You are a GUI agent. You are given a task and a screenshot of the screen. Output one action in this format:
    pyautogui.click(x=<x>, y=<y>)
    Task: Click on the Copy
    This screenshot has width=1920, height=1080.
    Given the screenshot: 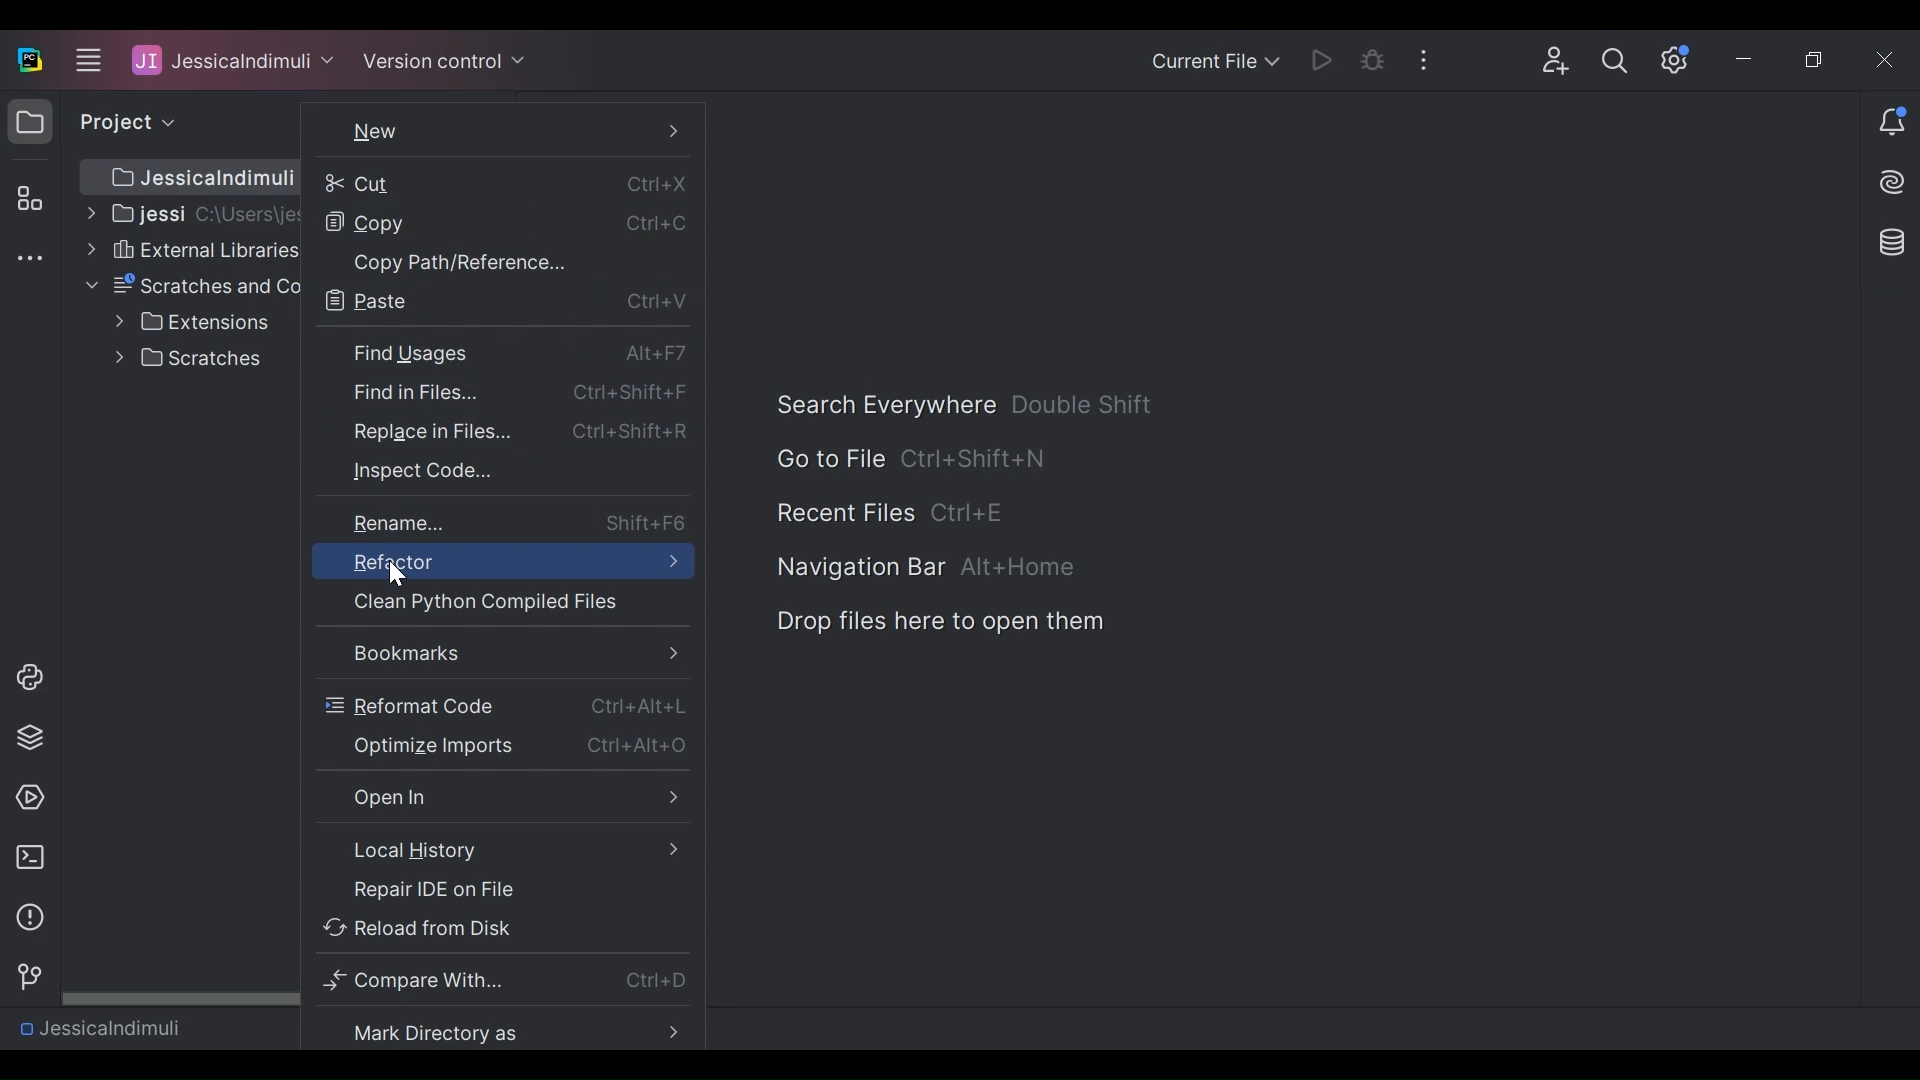 What is the action you would take?
    pyautogui.click(x=498, y=225)
    